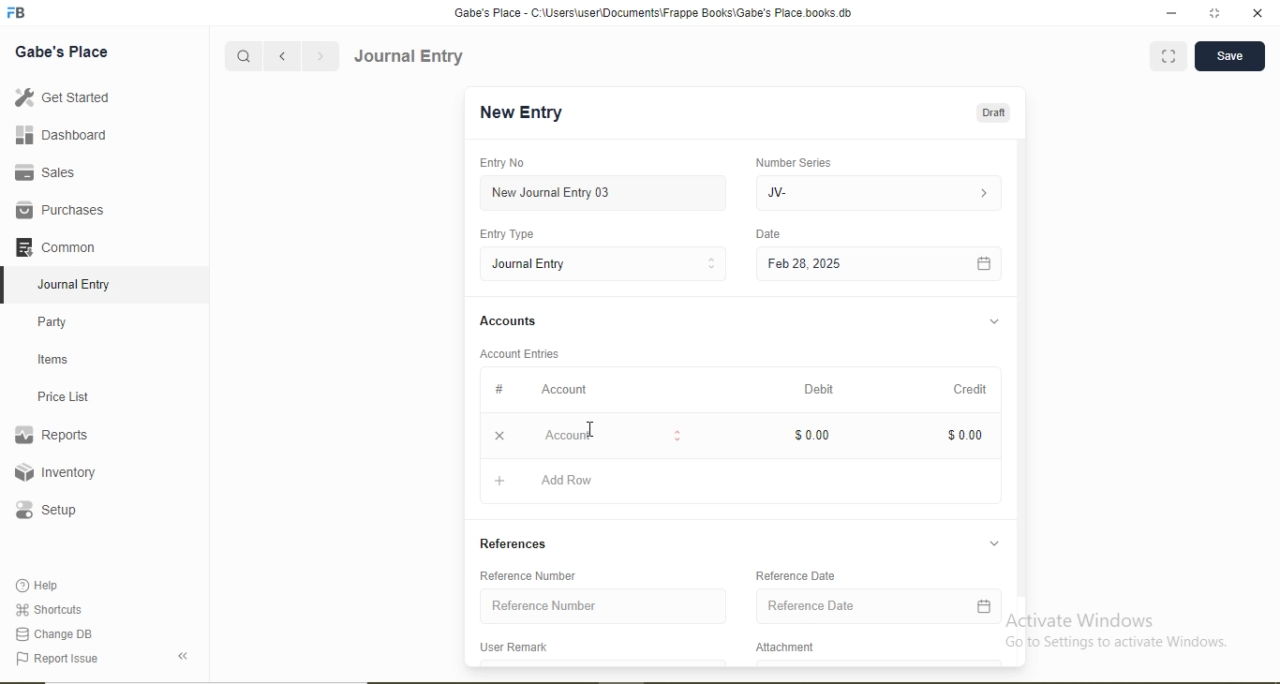  What do you see at coordinates (53, 324) in the screenshot?
I see `Party` at bounding box center [53, 324].